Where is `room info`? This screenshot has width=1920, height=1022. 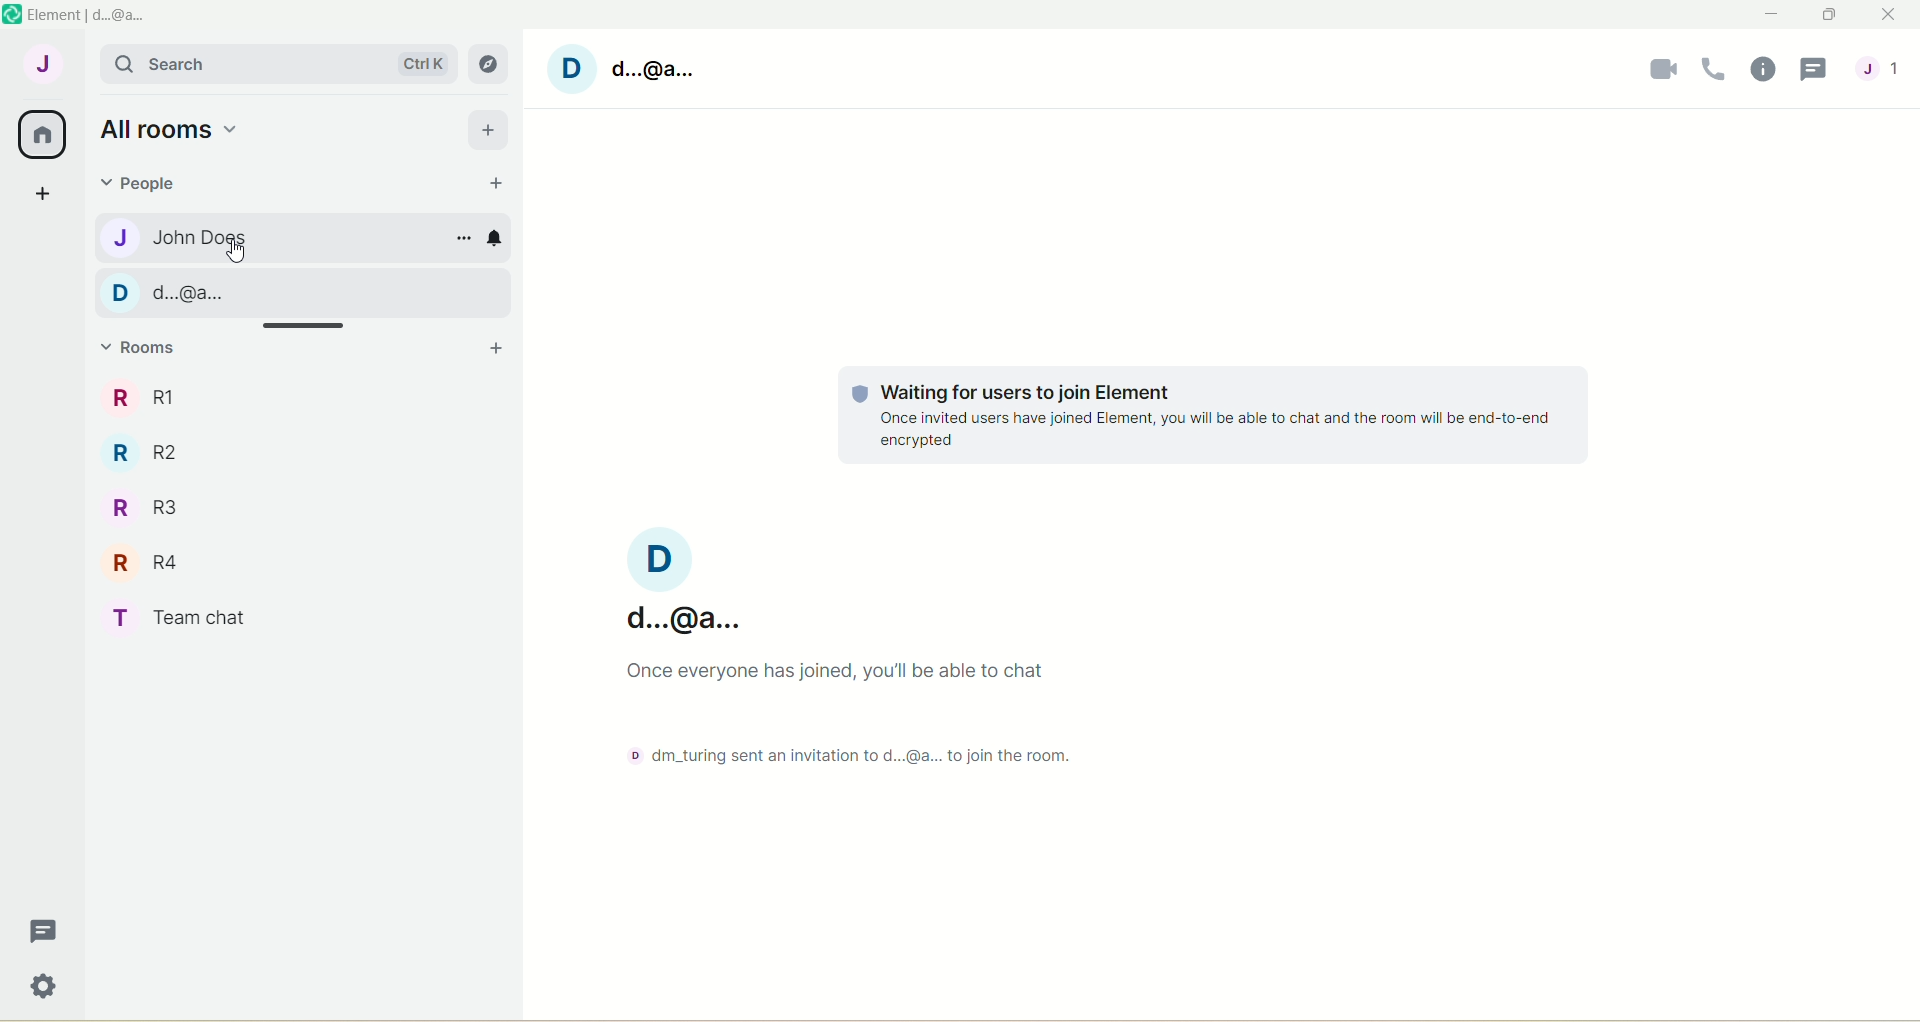 room info is located at coordinates (1760, 73).